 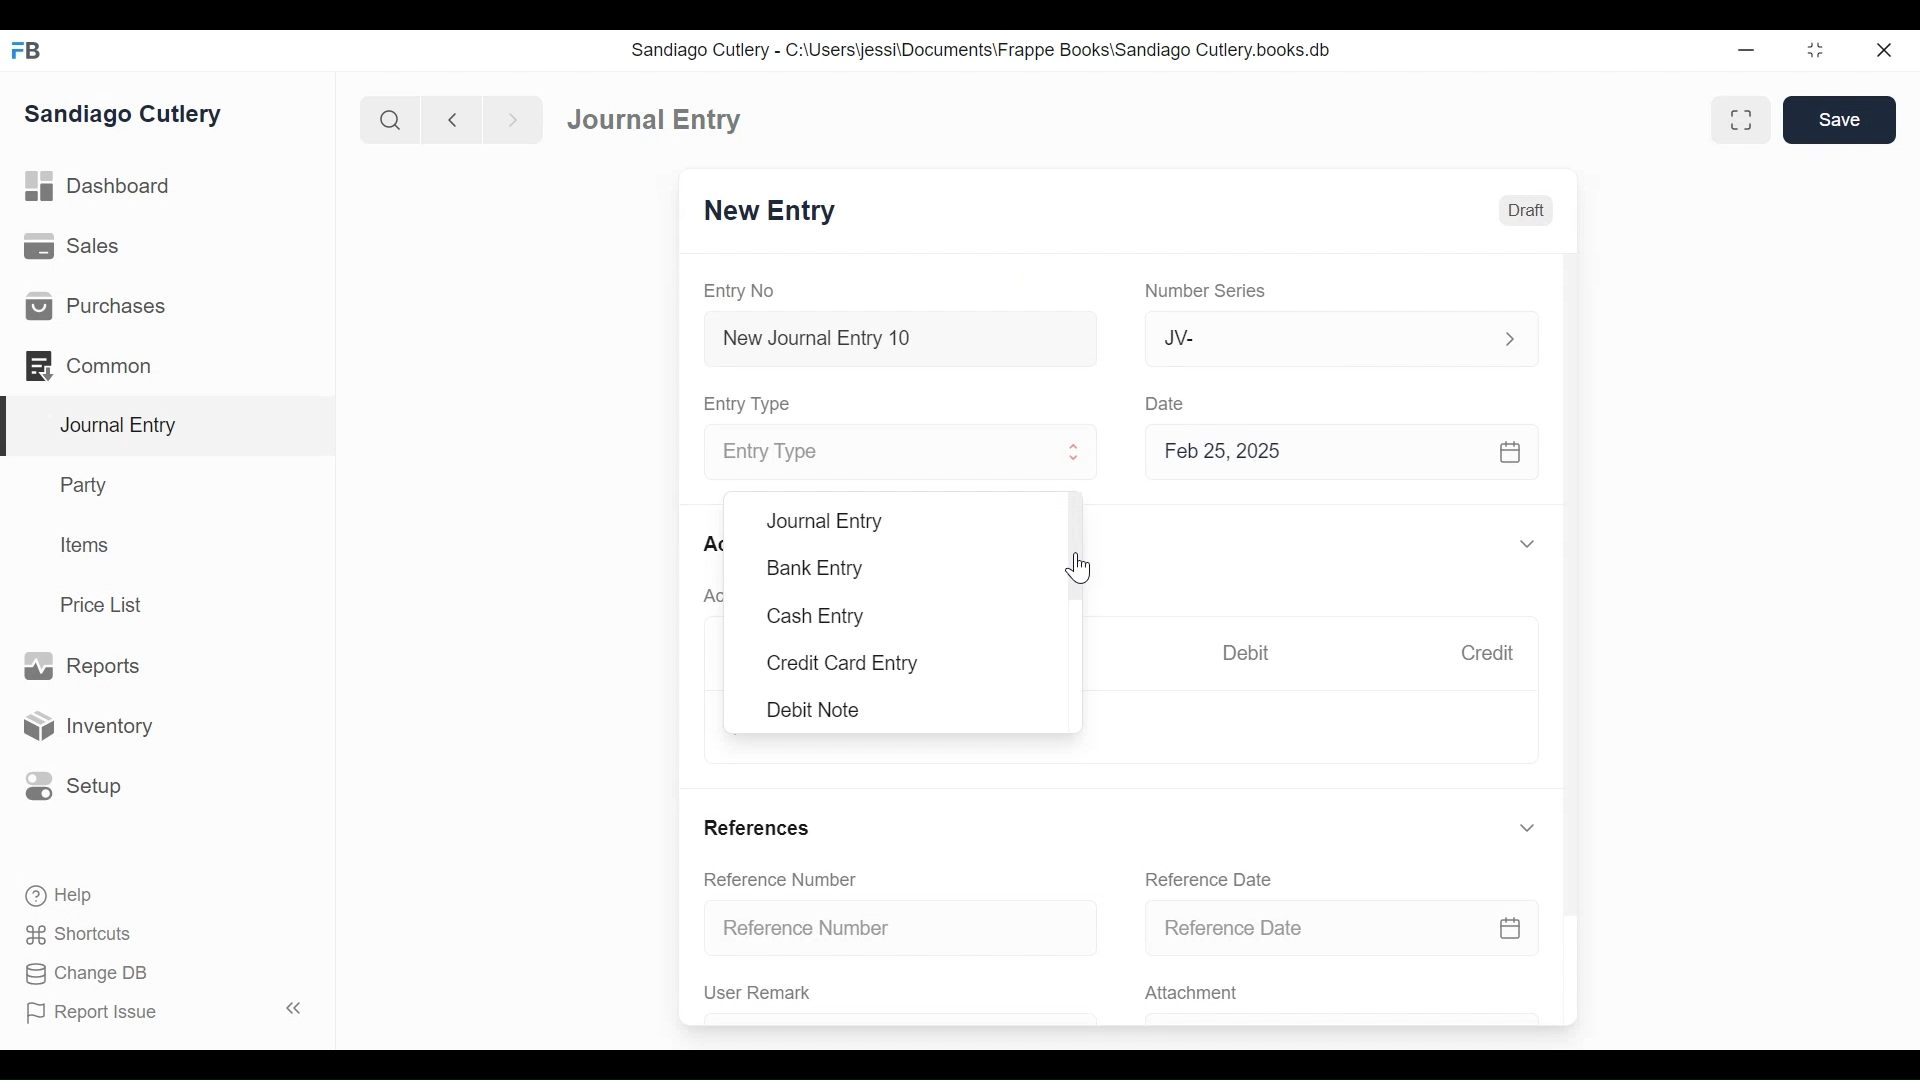 I want to click on Sales, so click(x=70, y=248).